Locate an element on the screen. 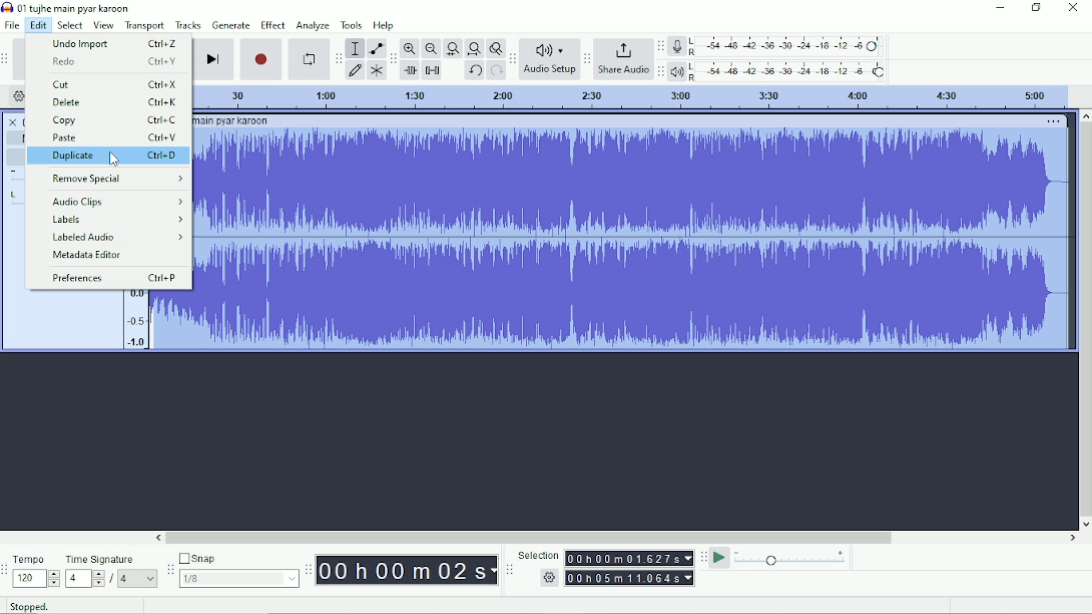 The height and width of the screenshot is (614, 1092). Edit is located at coordinates (39, 26).